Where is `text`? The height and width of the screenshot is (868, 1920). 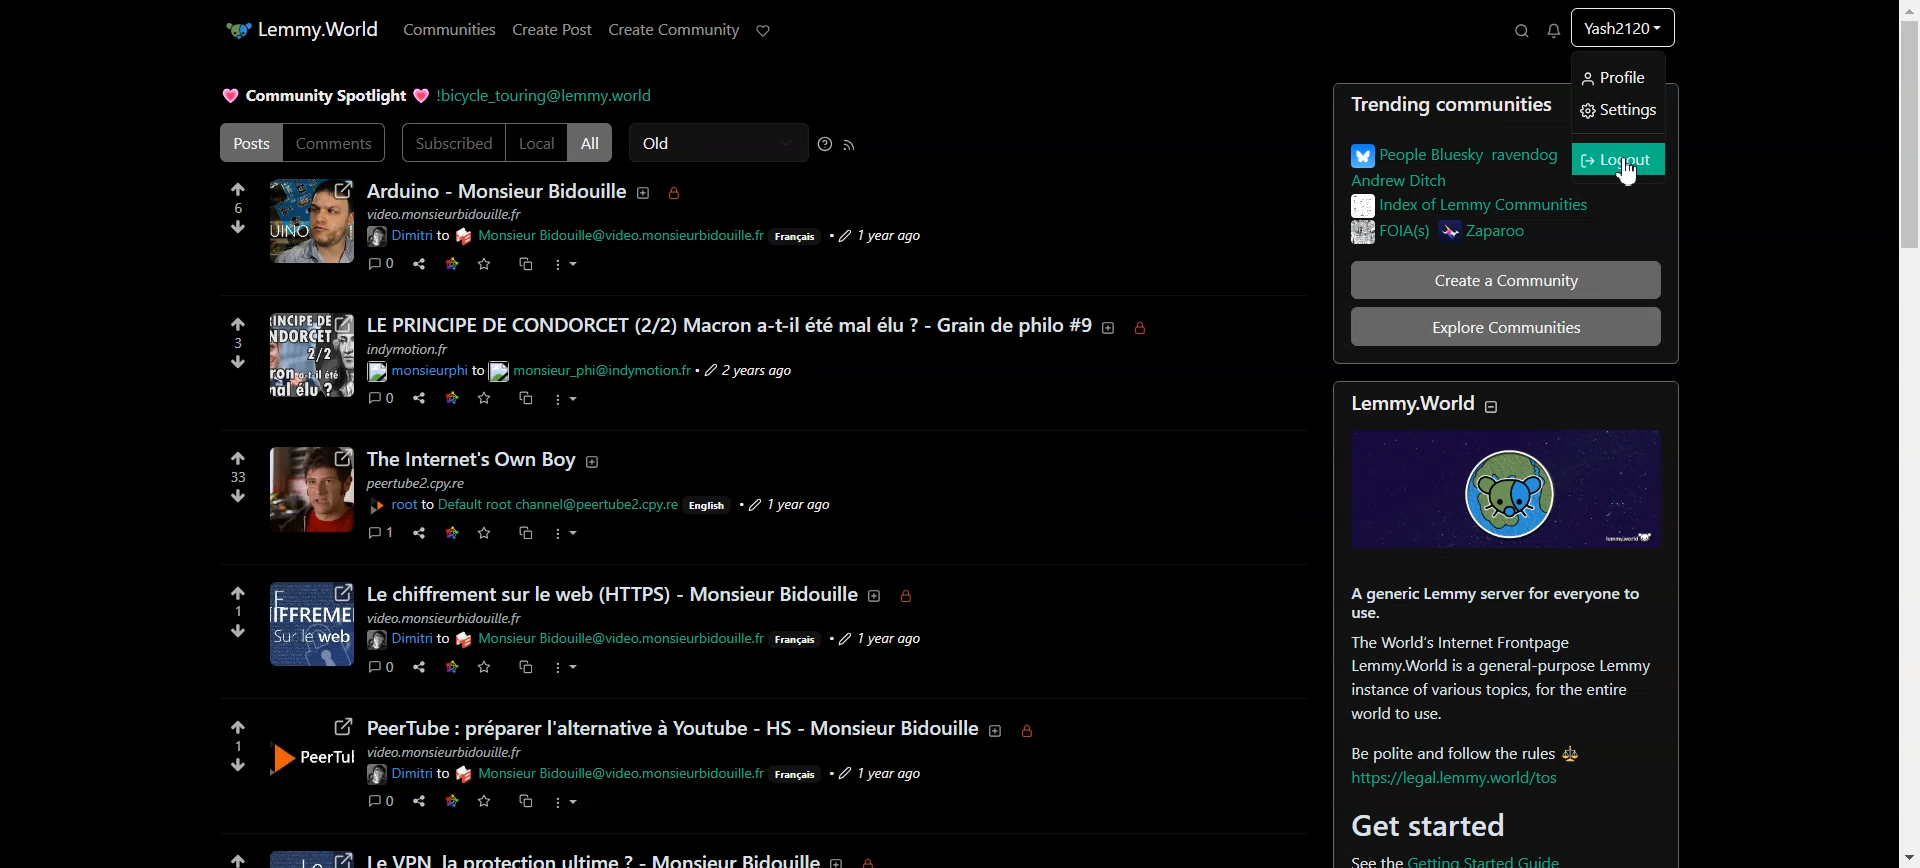 text is located at coordinates (591, 373).